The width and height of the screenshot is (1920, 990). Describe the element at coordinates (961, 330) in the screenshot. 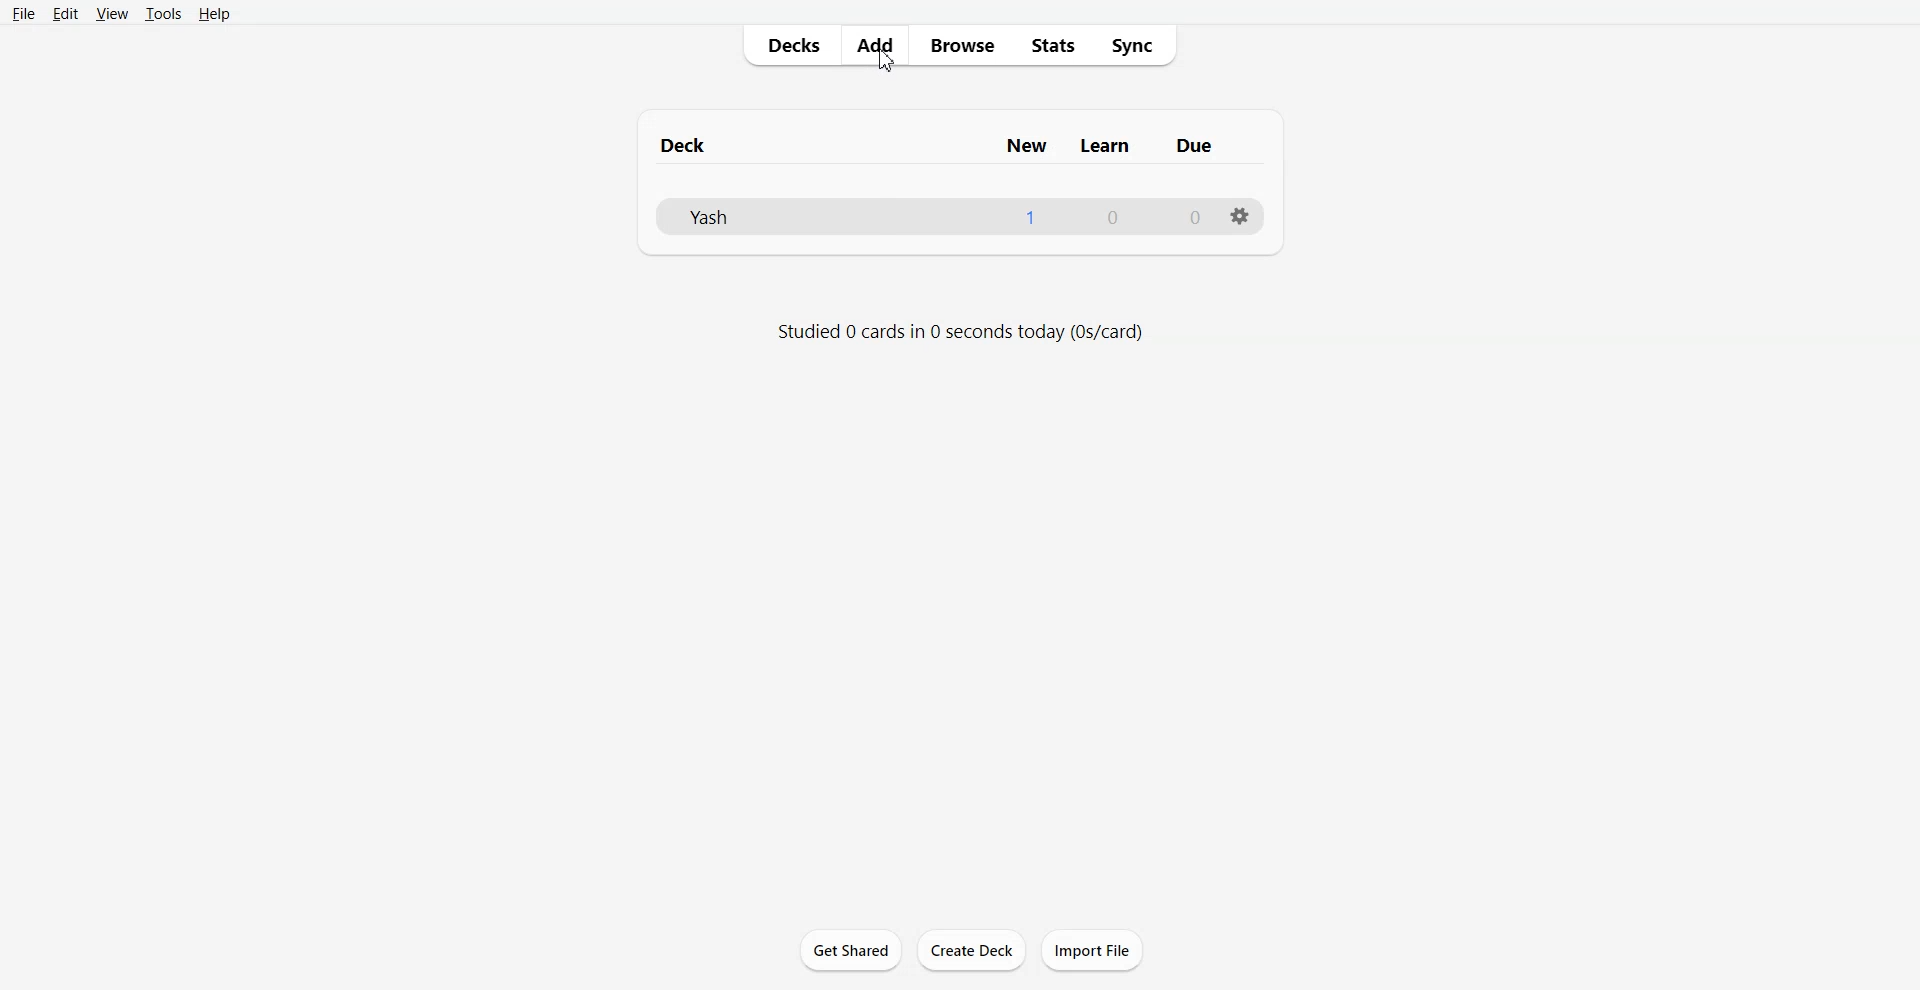

I see `Studied 0 cards in 0 seconds today (0s/card)` at that location.